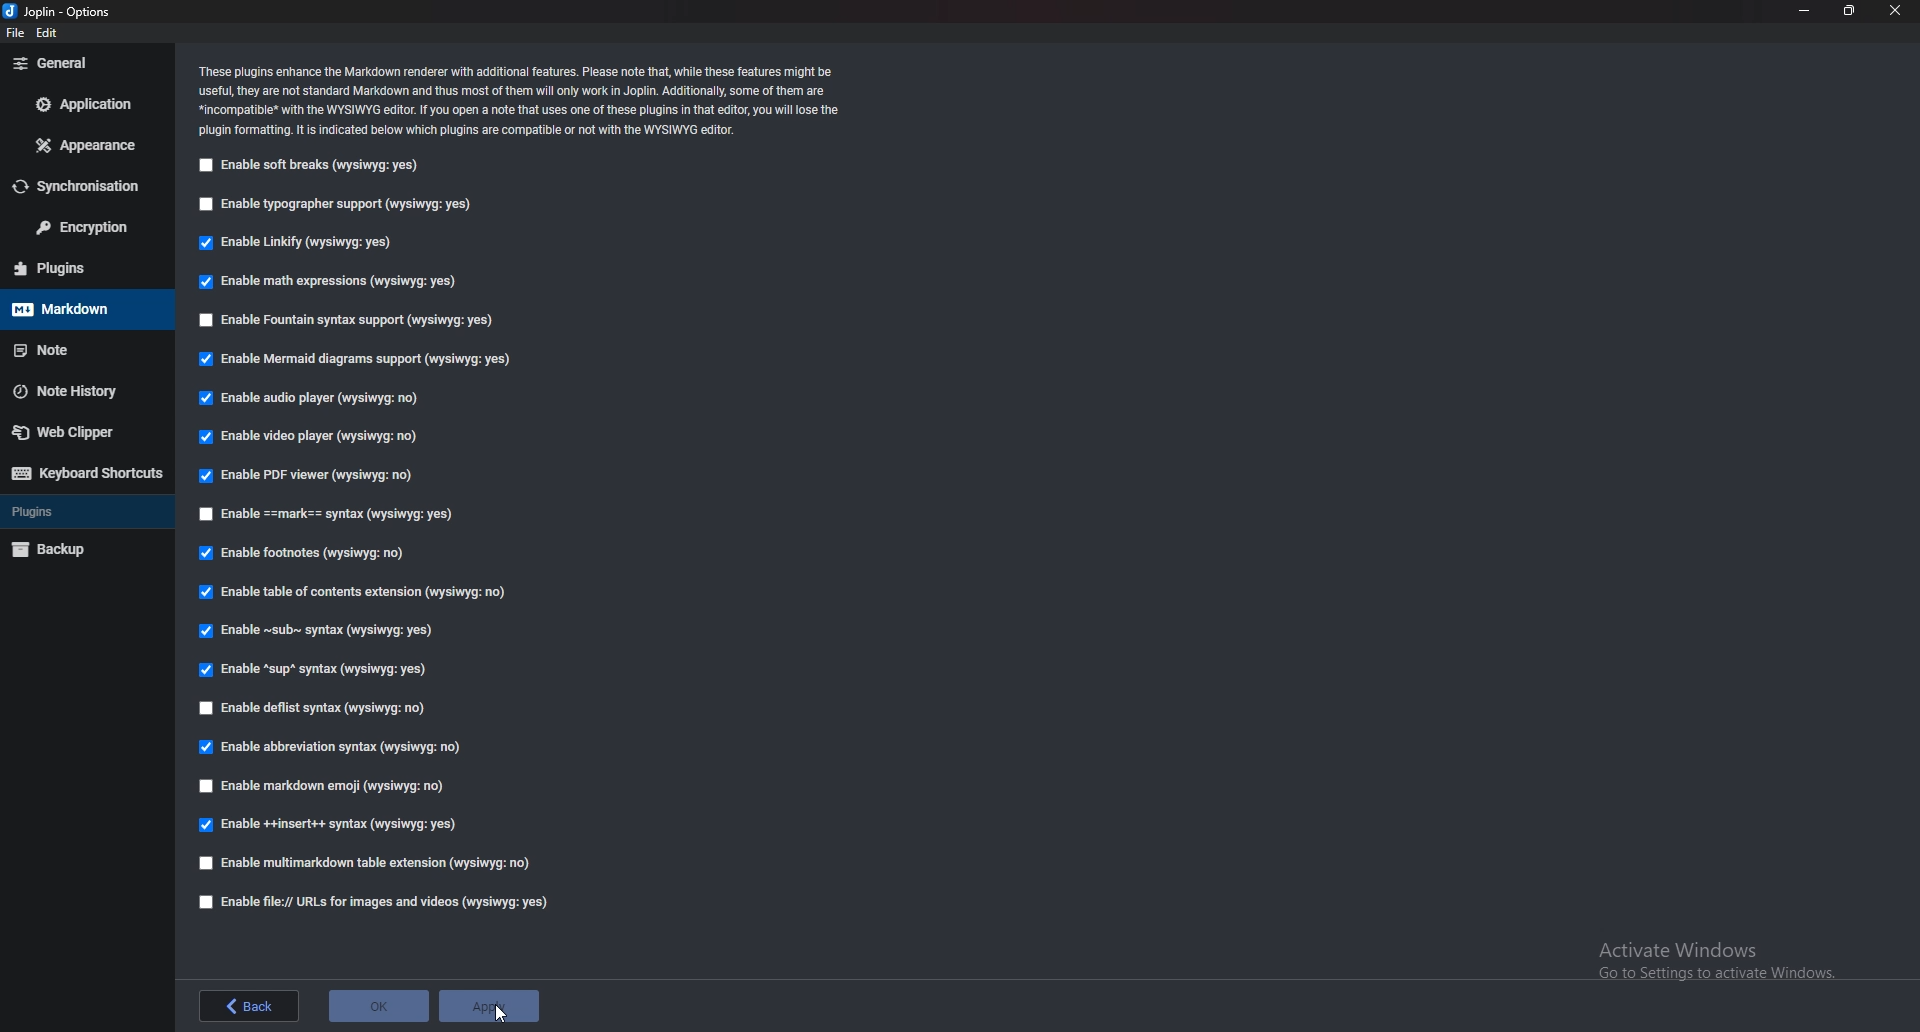 The height and width of the screenshot is (1032, 1920). Describe the element at coordinates (91, 104) in the screenshot. I see `Application` at that location.